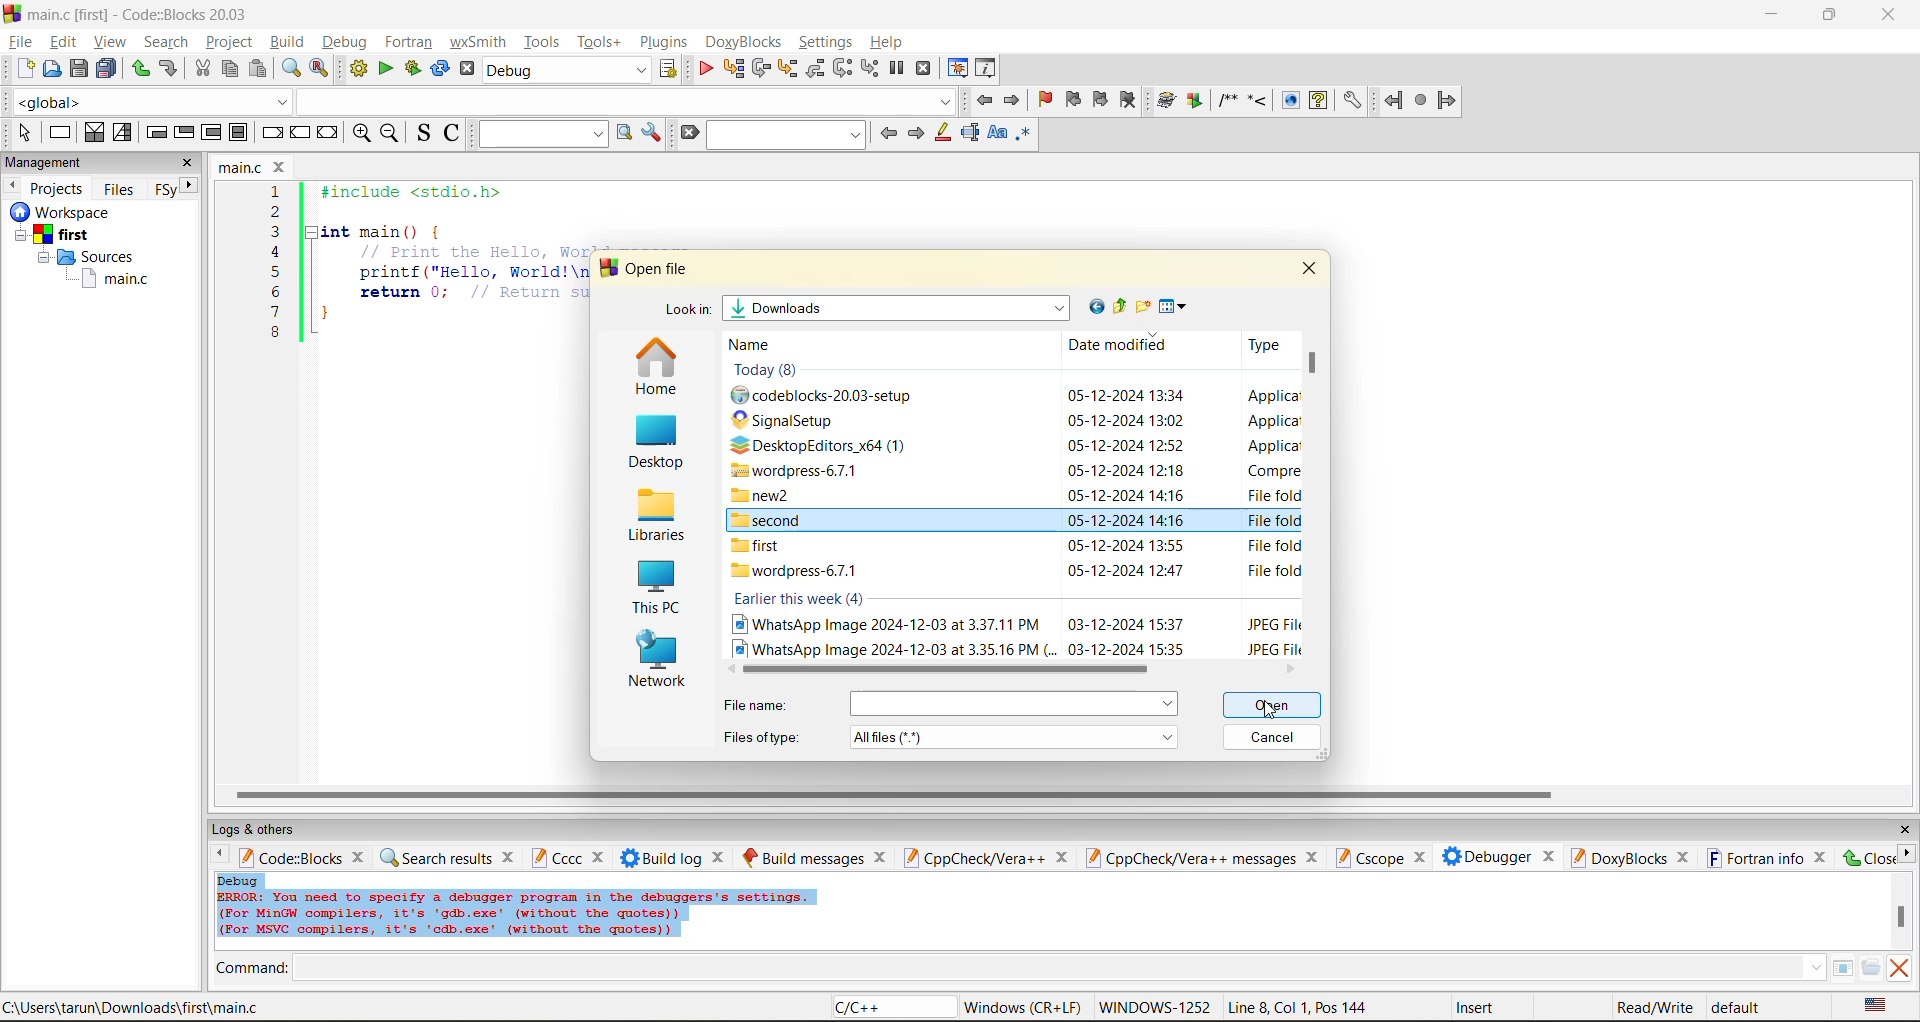  Describe the element at coordinates (1015, 736) in the screenshot. I see `file type menu` at that location.